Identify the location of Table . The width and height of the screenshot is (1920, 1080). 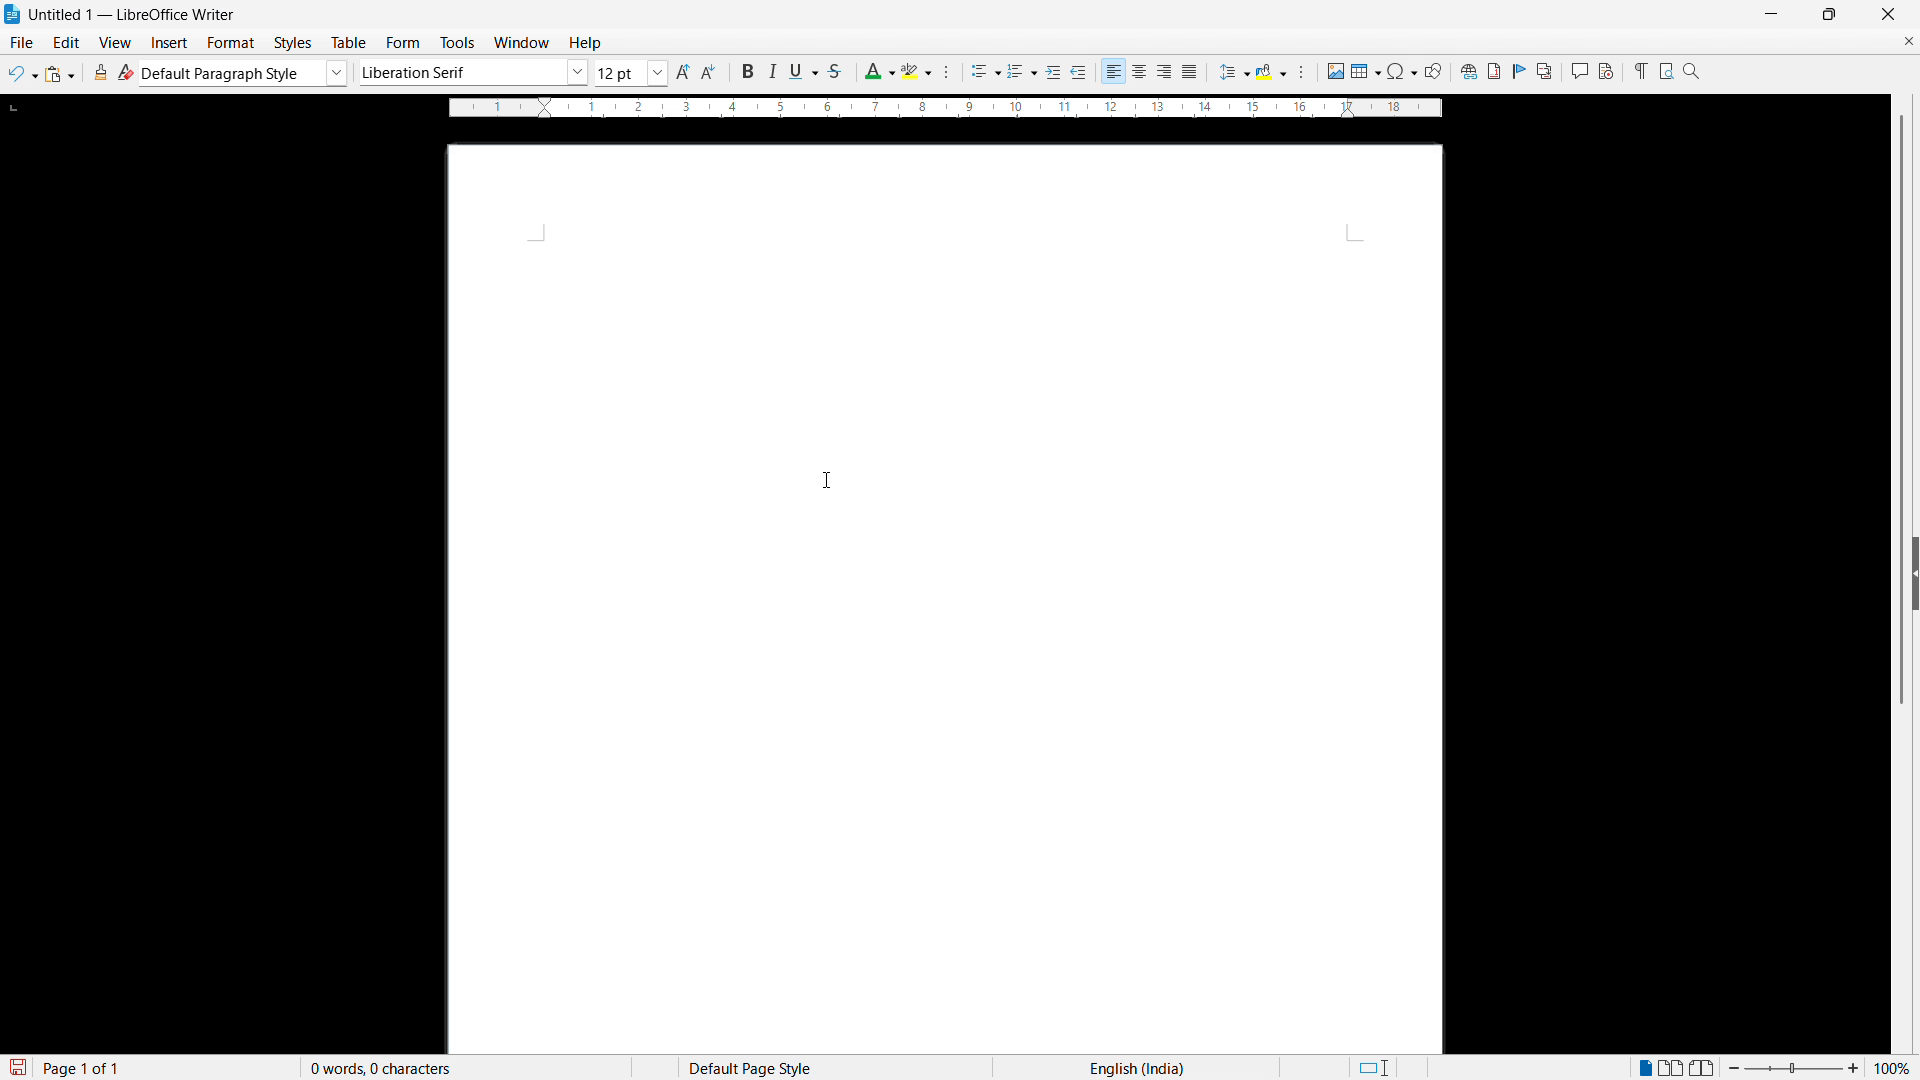
(351, 43).